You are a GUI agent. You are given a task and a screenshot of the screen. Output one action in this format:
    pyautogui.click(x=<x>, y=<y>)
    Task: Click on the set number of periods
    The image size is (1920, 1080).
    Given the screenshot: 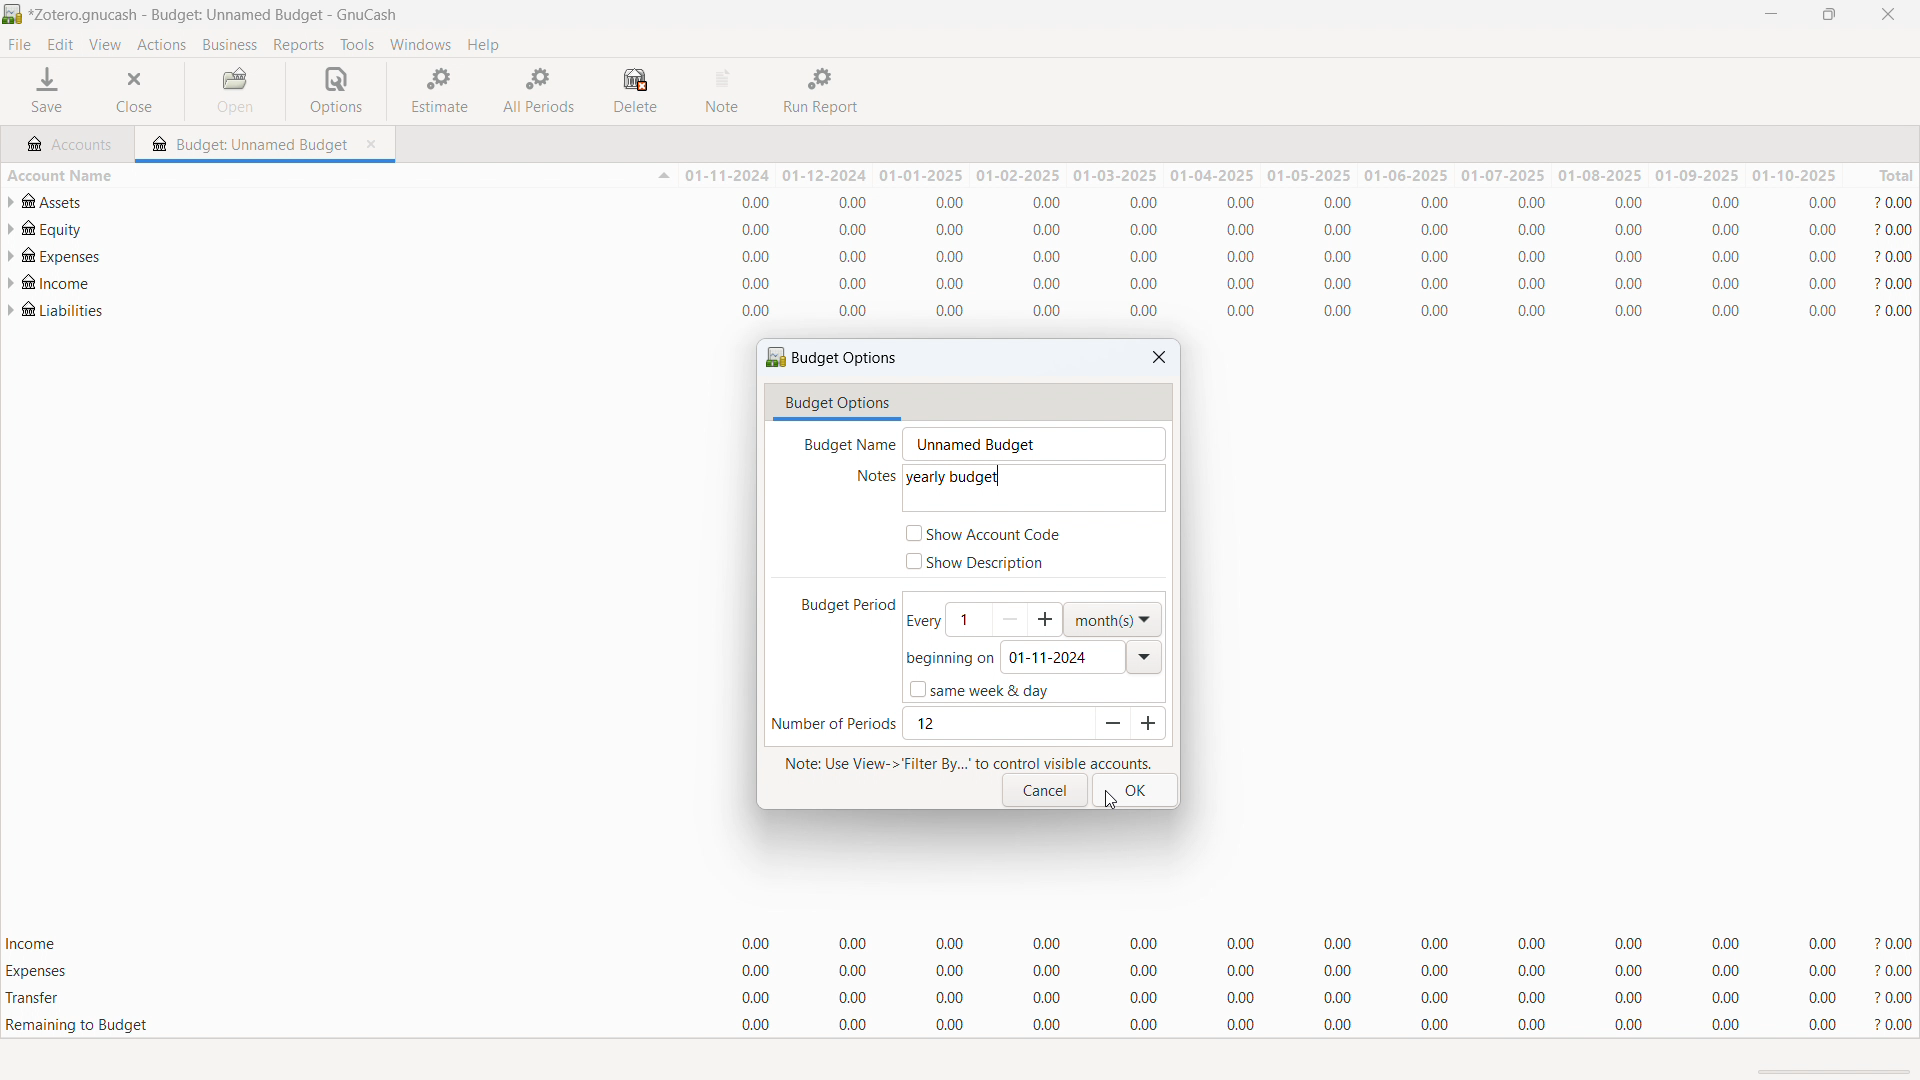 What is the action you would take?
    pyautogui.click(x=996, y=724)
    